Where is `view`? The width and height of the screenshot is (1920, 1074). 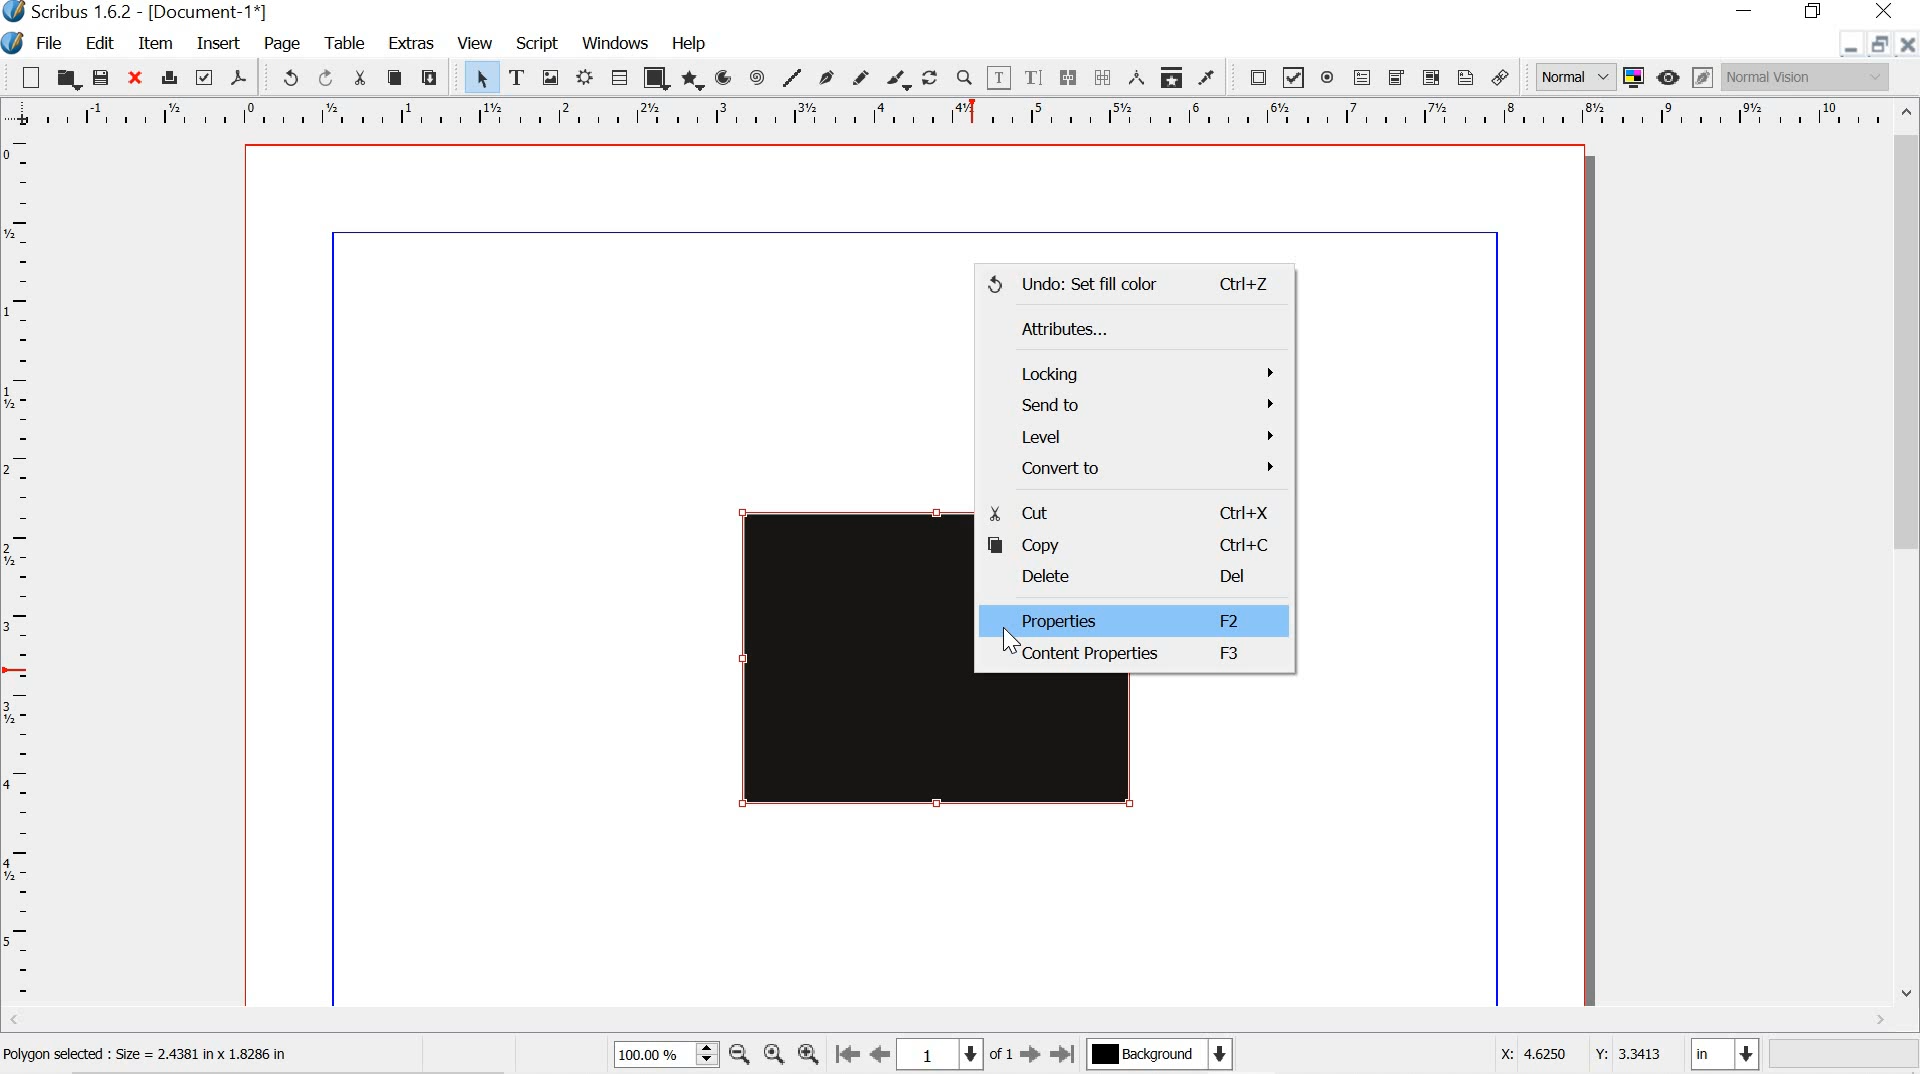 view is located at coordinates (476, 41).